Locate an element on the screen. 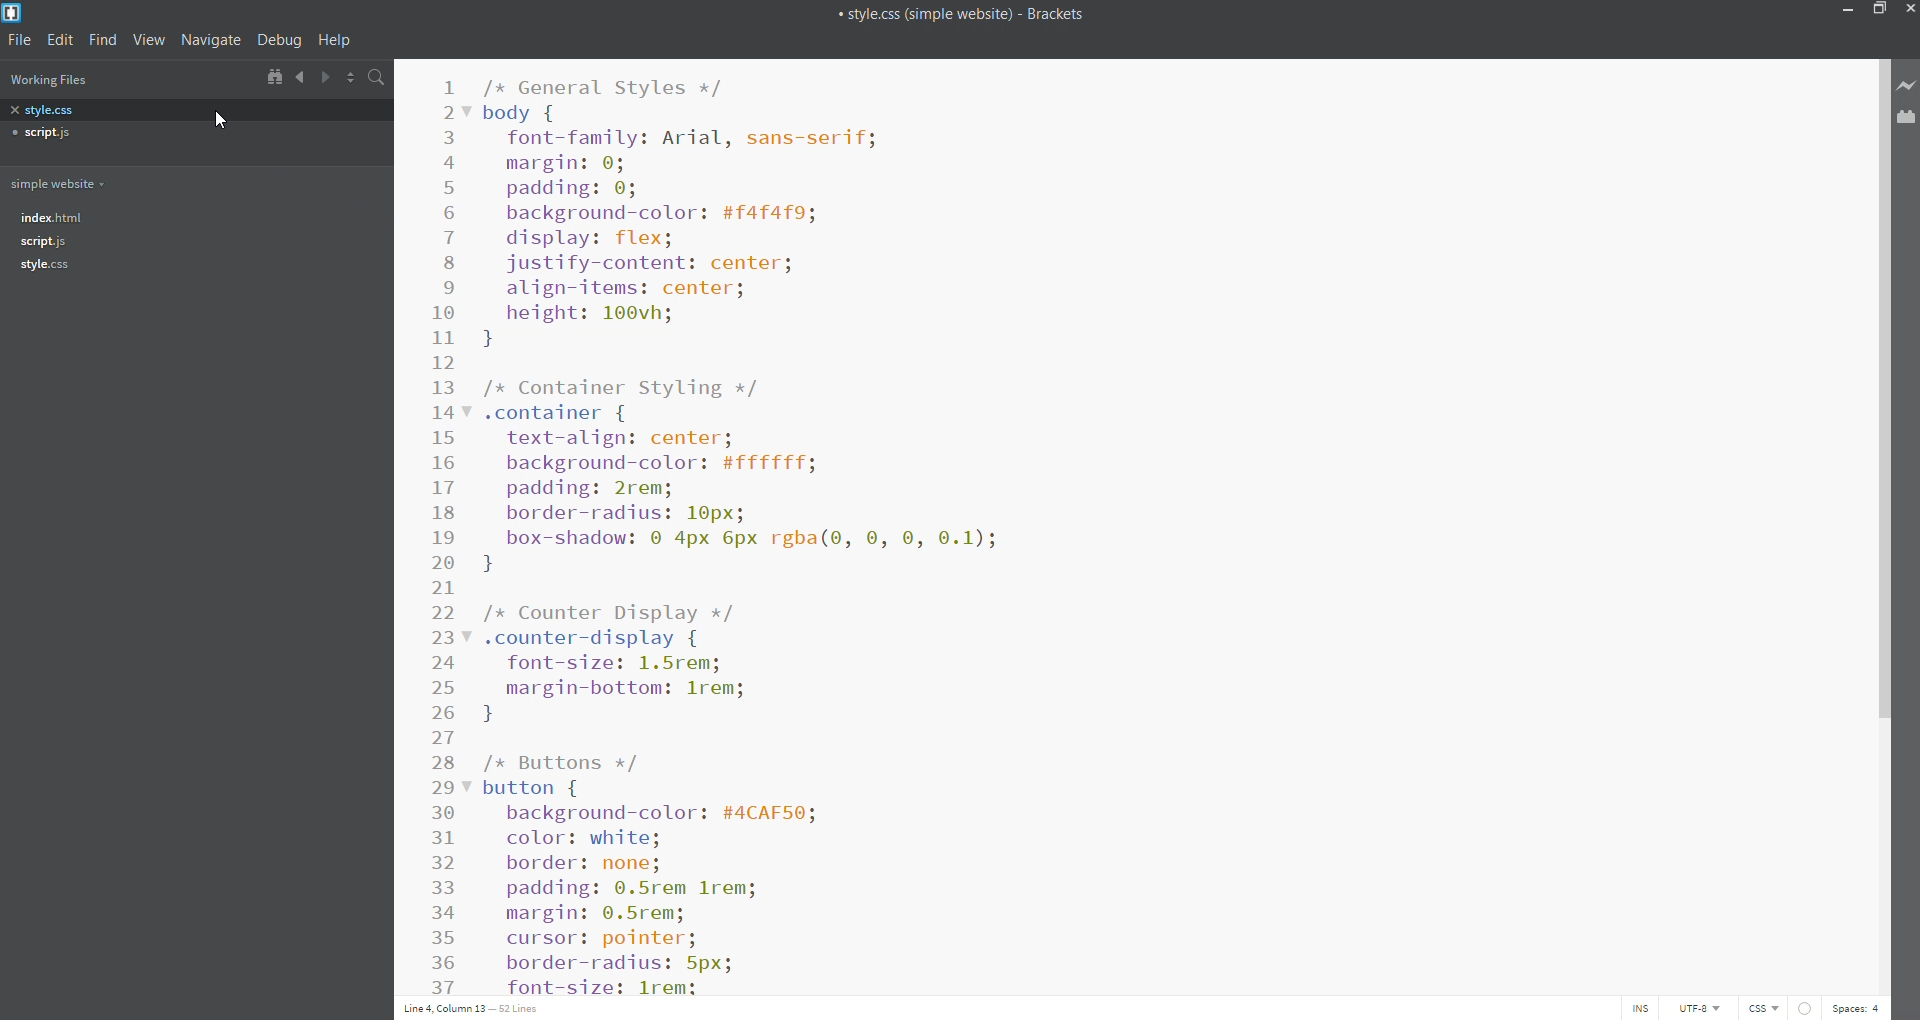 This screenshot has width=1920, height=1020. edit is located at coordinates (63, 41).